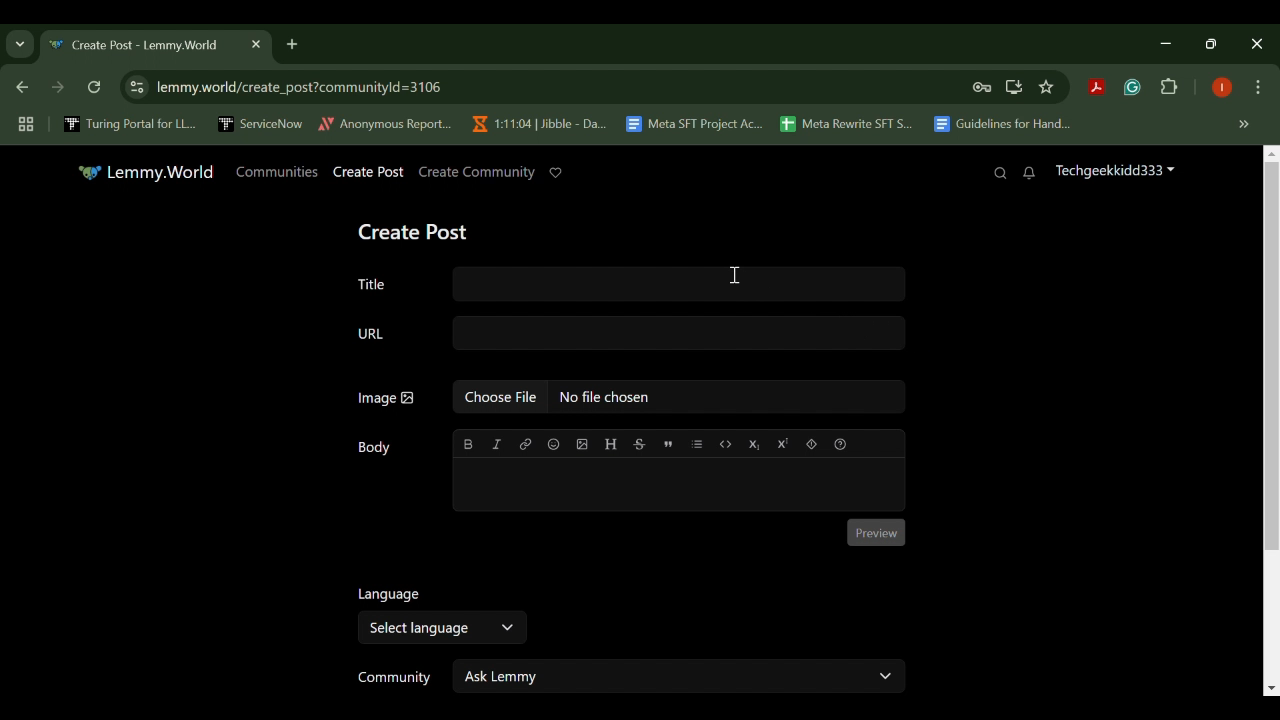 The width and height of the screenshot is (1280, 720). Describe the element at coordinates (1258, 89) in the screenshot. I see `Options` at that location.